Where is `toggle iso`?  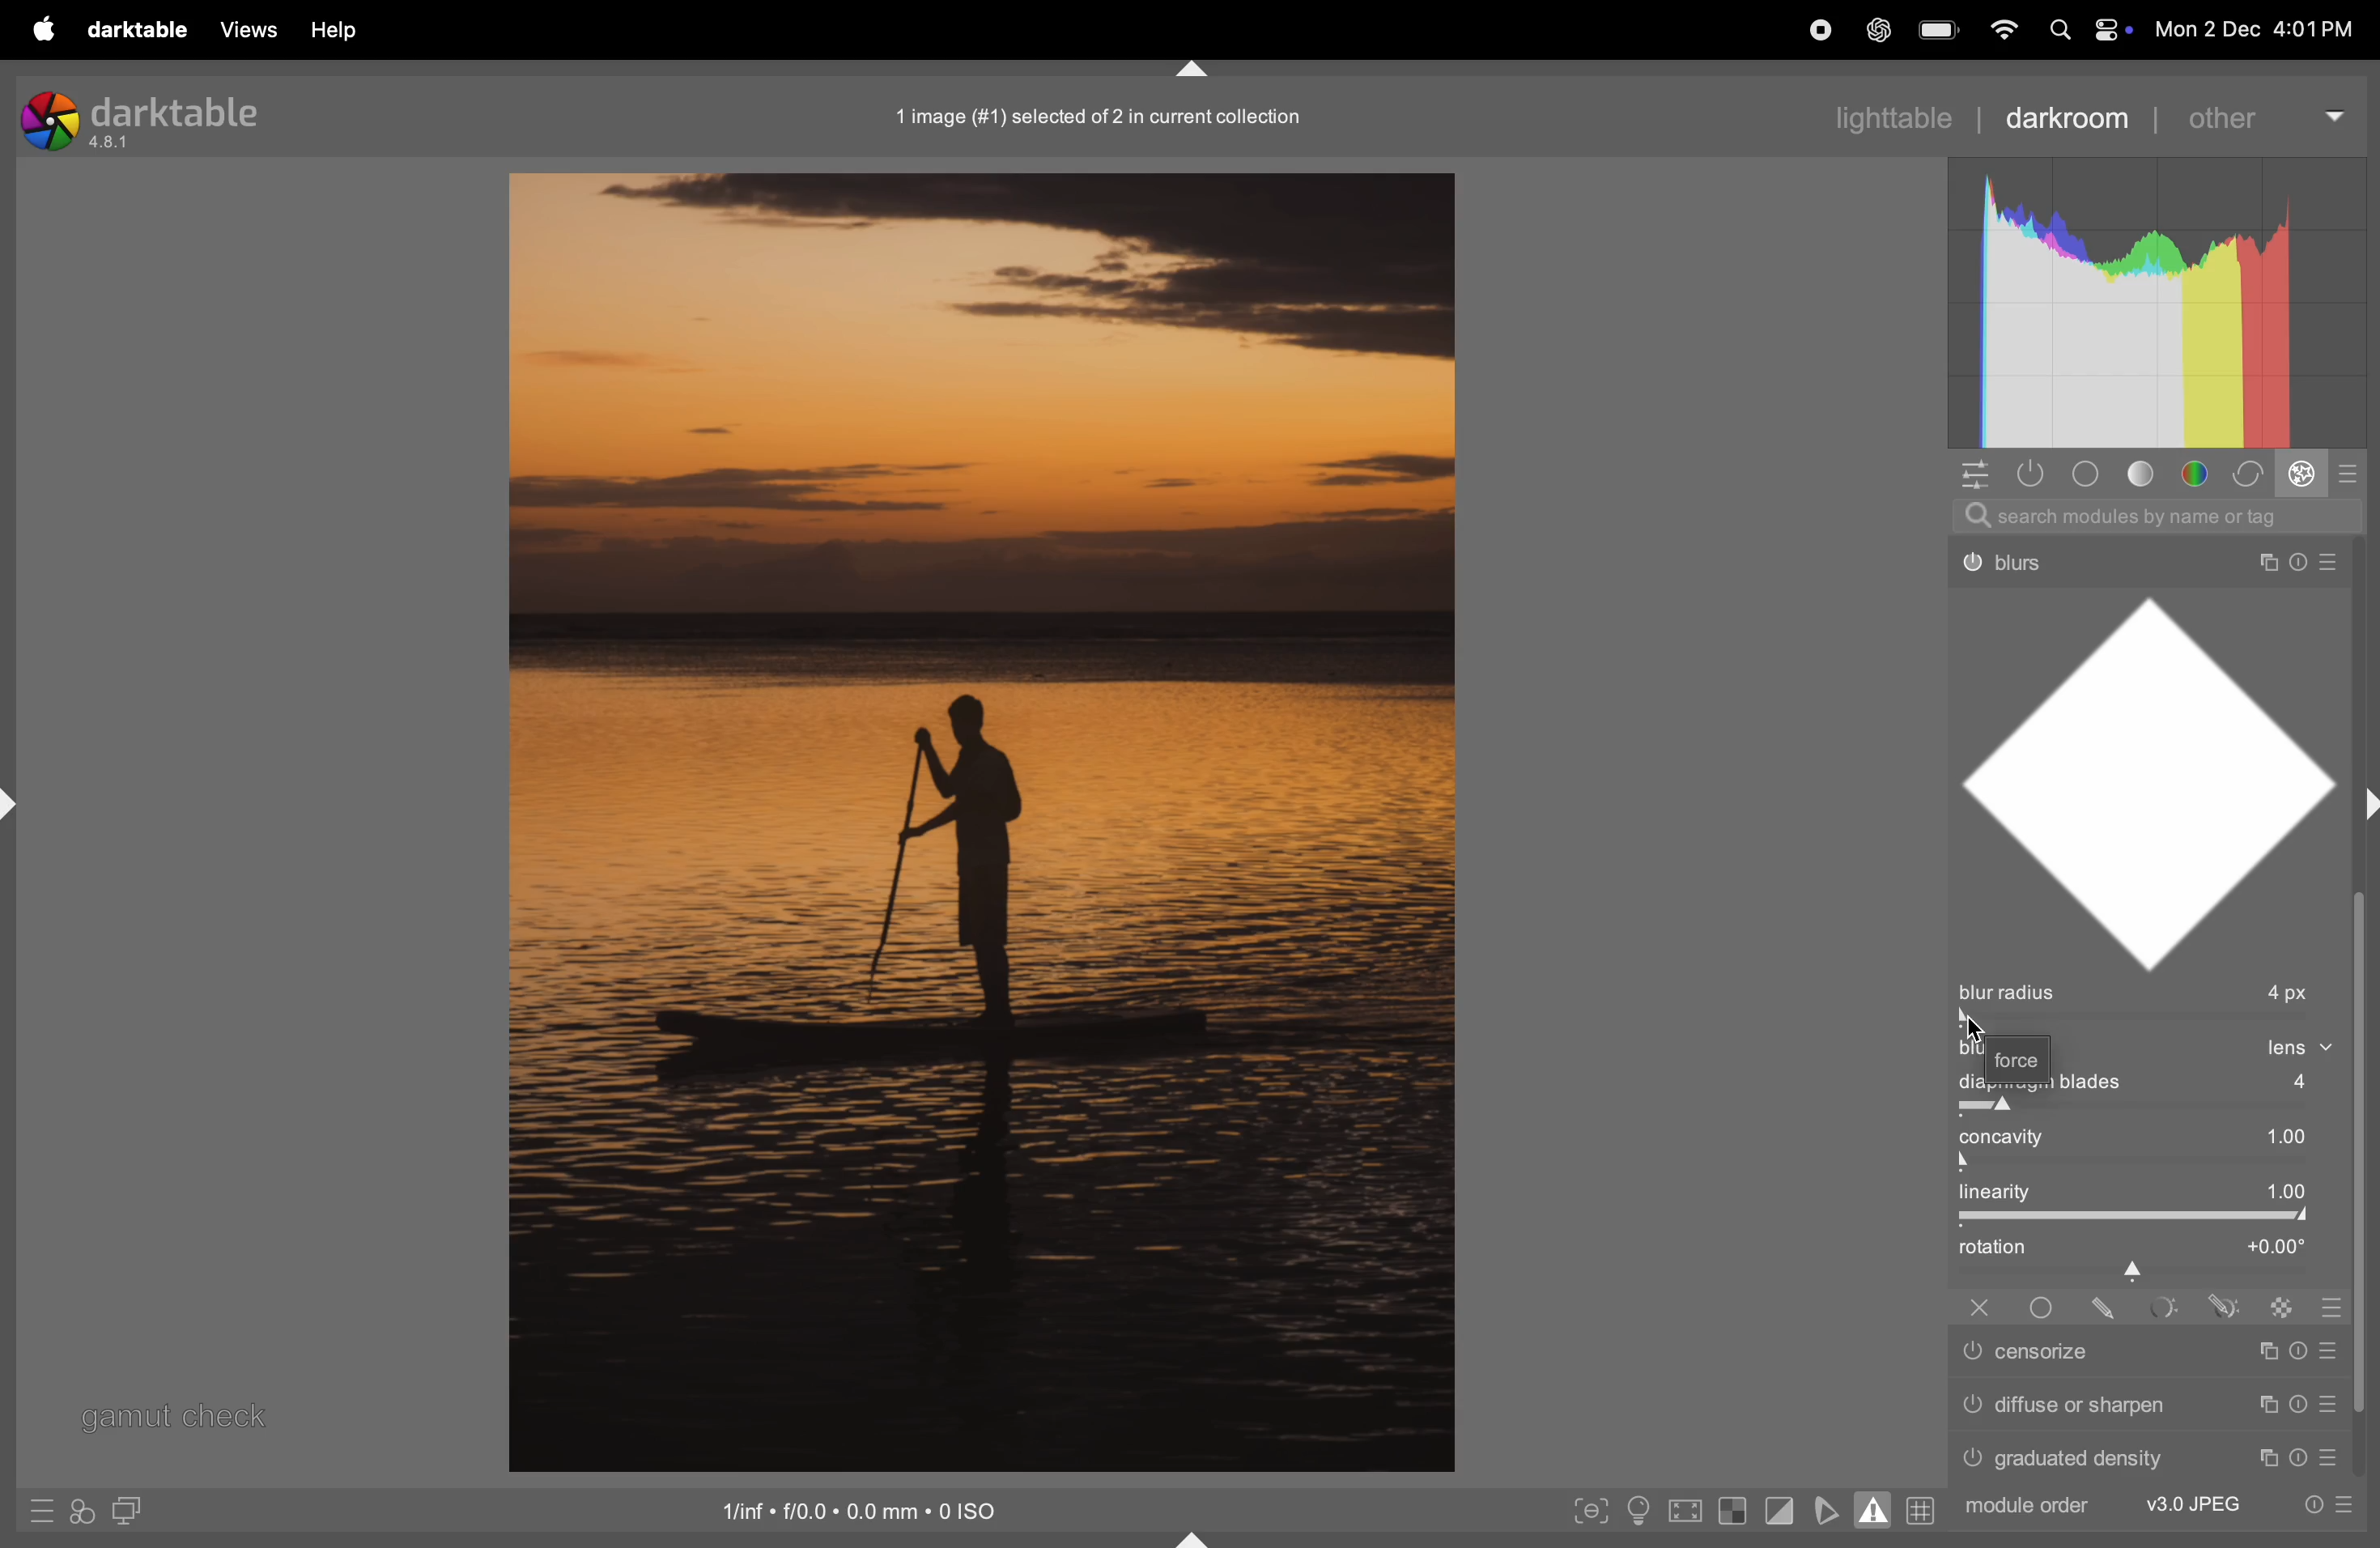 toggle iso is located at coordinates (1635, 1513).